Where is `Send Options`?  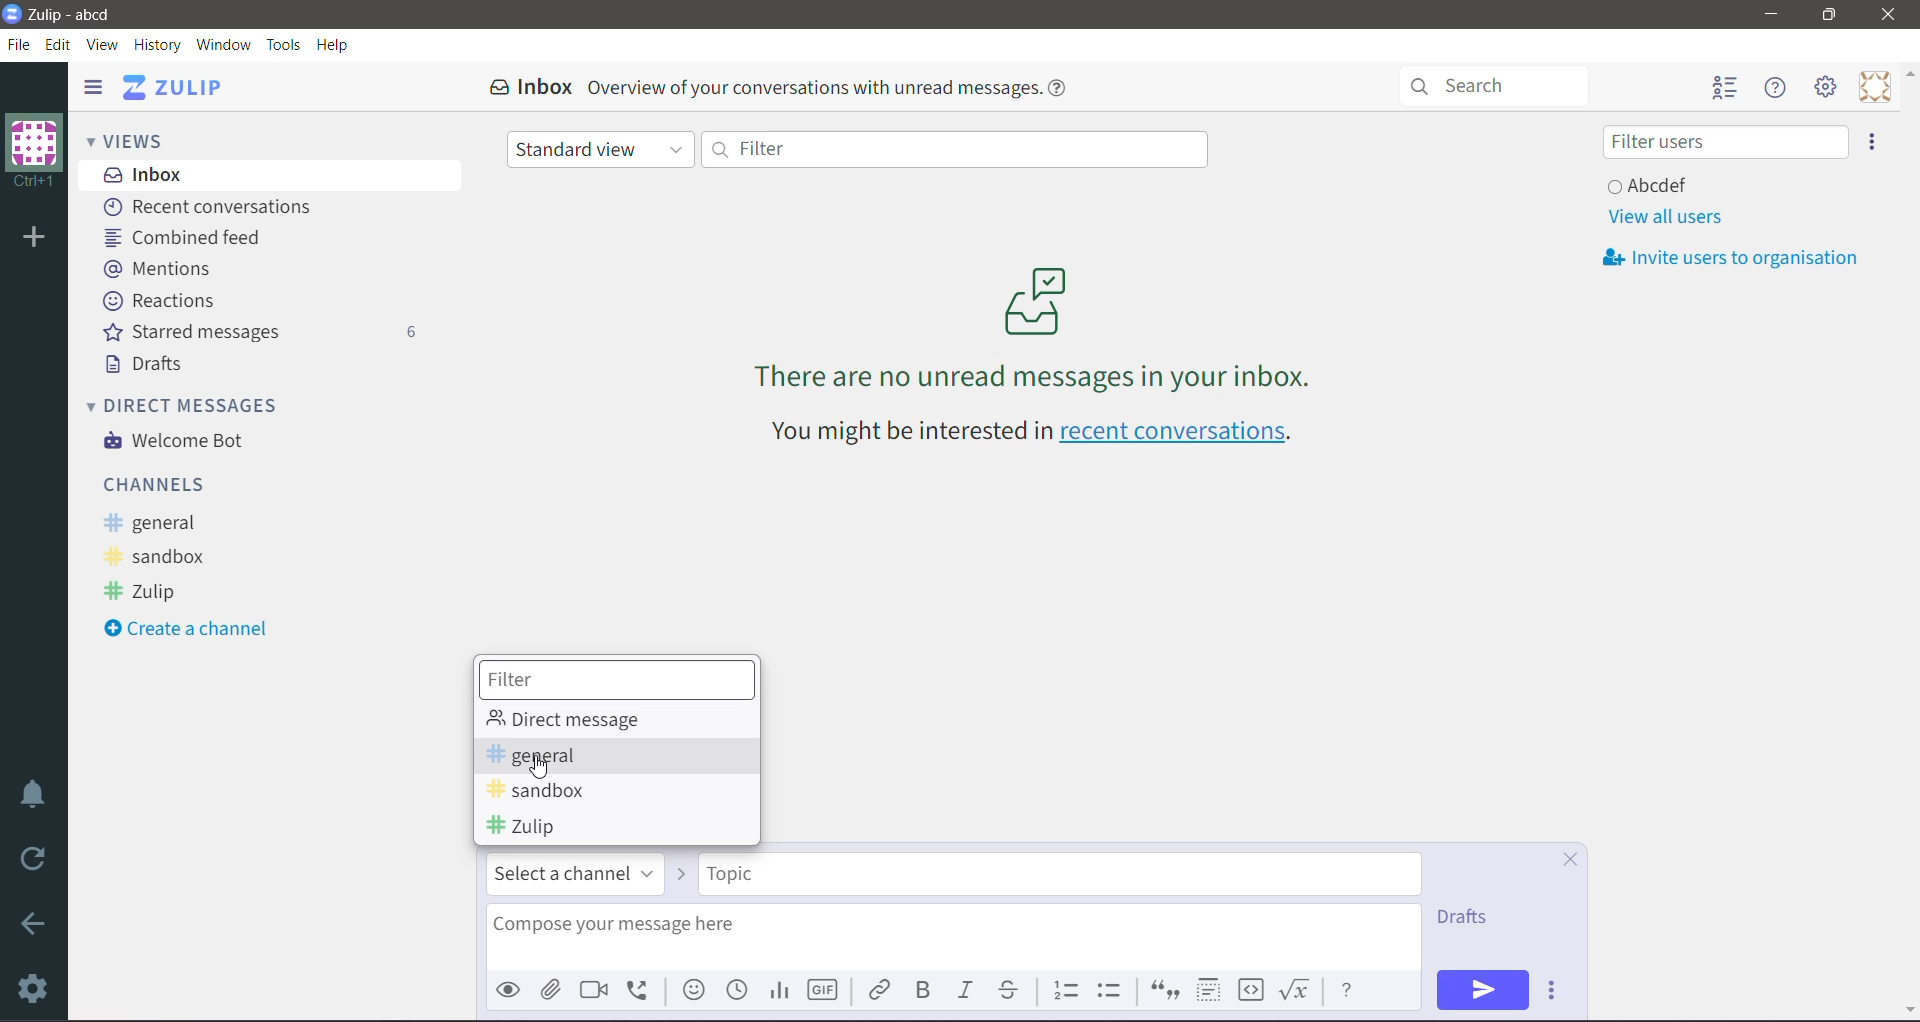 Send Options is located at coordinates (1556, 991).